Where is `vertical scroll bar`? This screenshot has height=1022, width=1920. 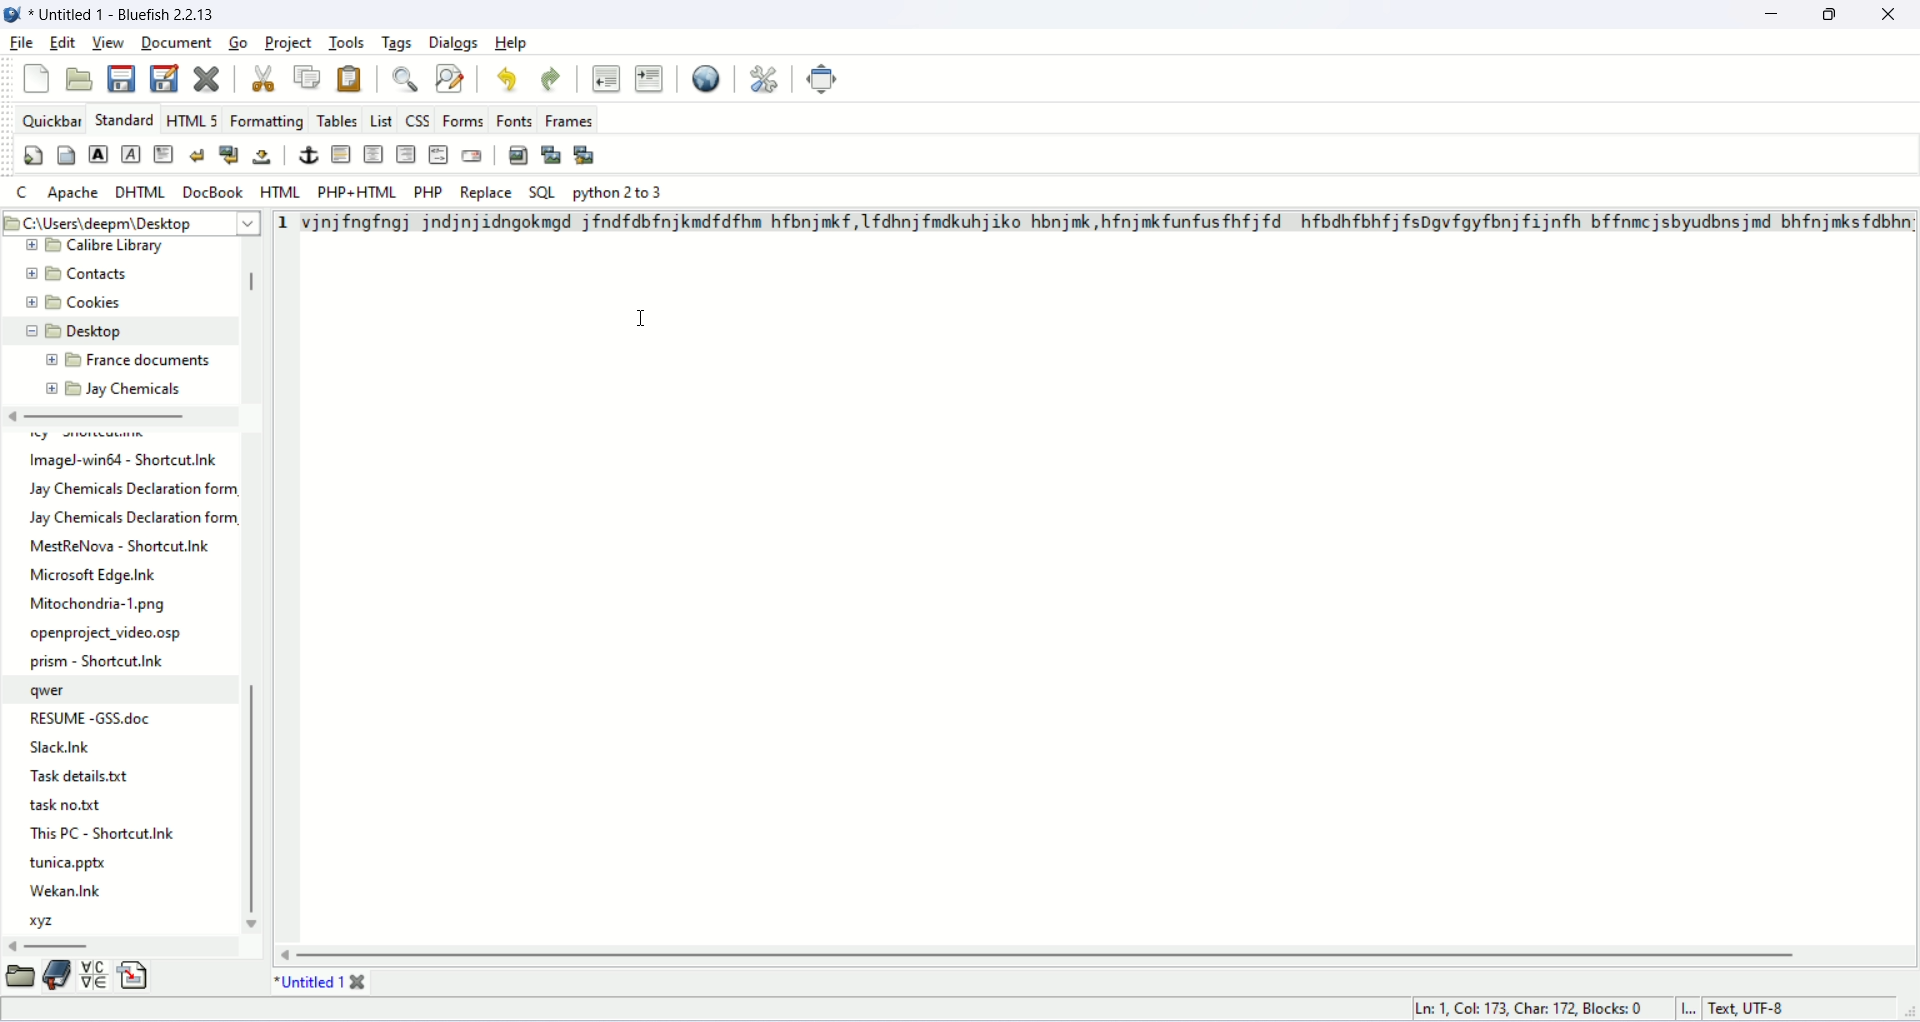
vertical scroll bar is located at coordinates (255, 805).